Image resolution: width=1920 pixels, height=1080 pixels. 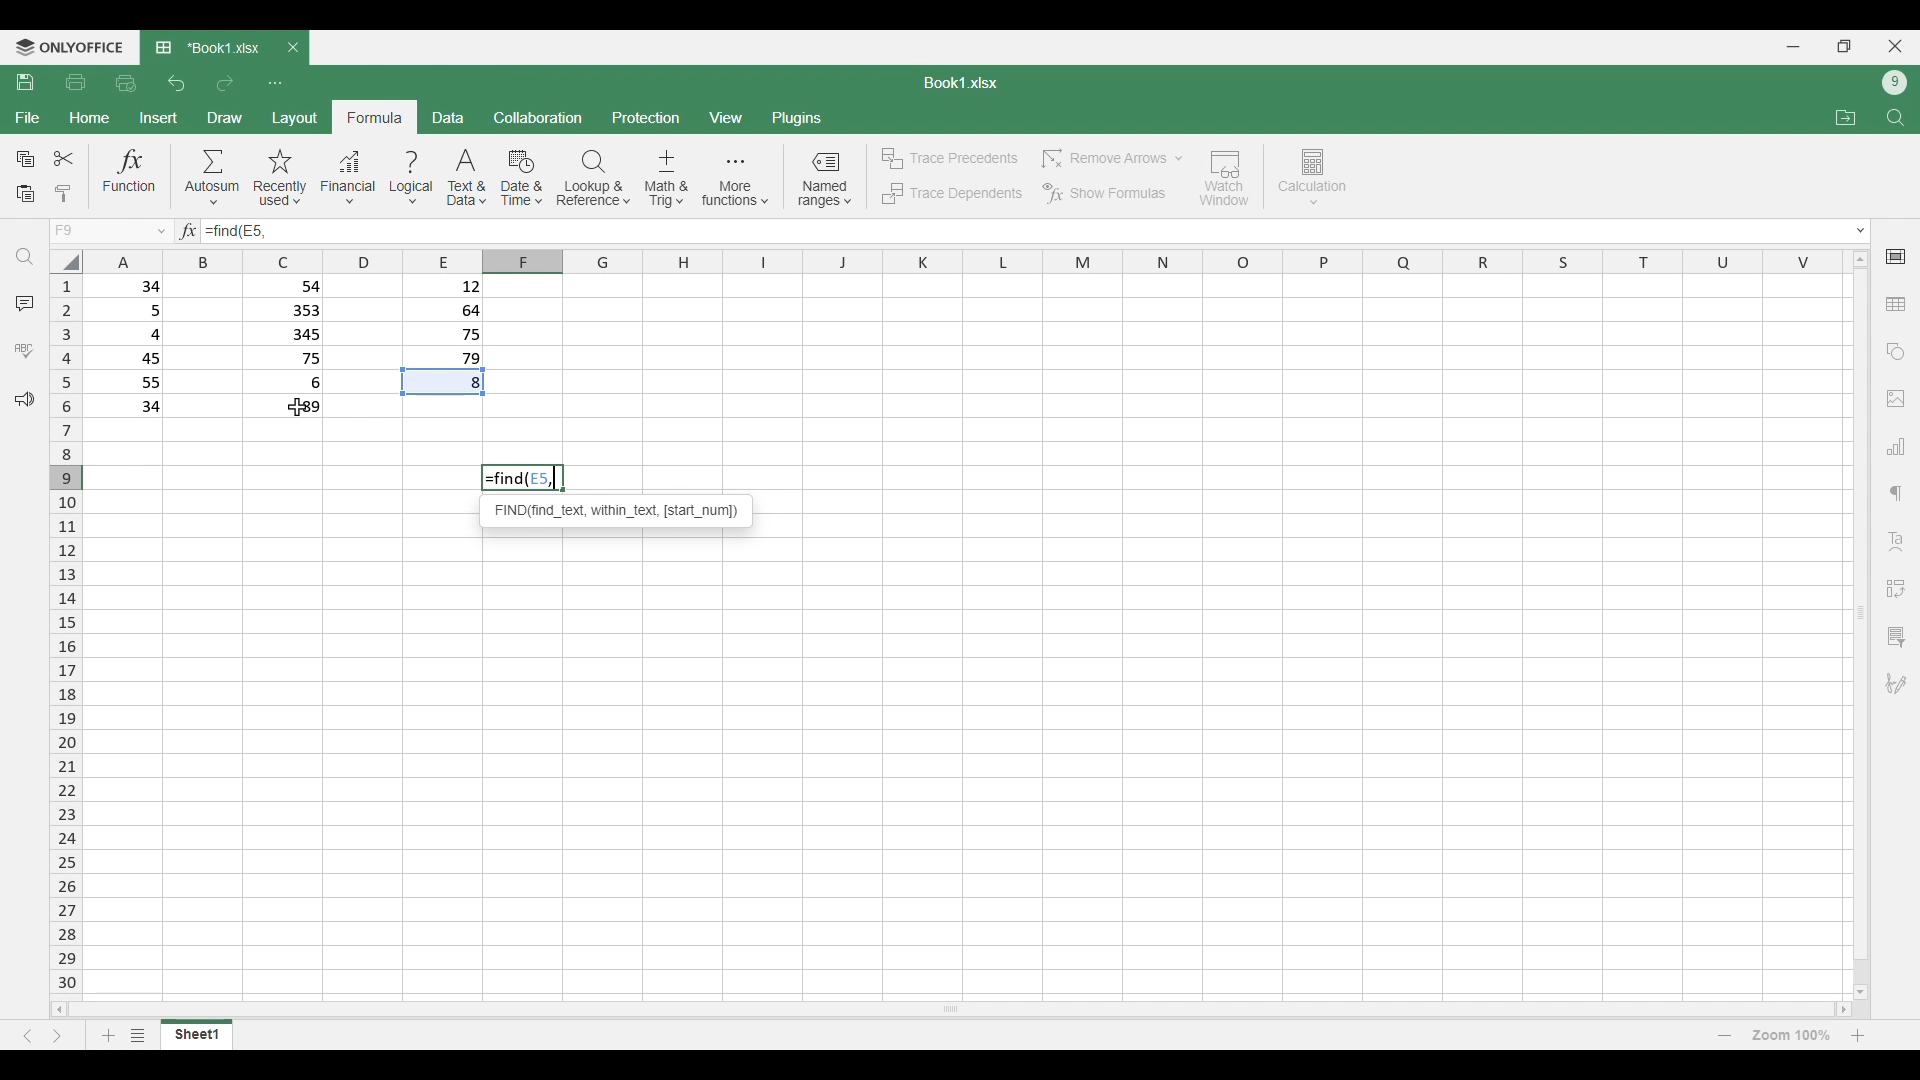 I want to click on Formula menu, current selection, so click(x=376, y=117).